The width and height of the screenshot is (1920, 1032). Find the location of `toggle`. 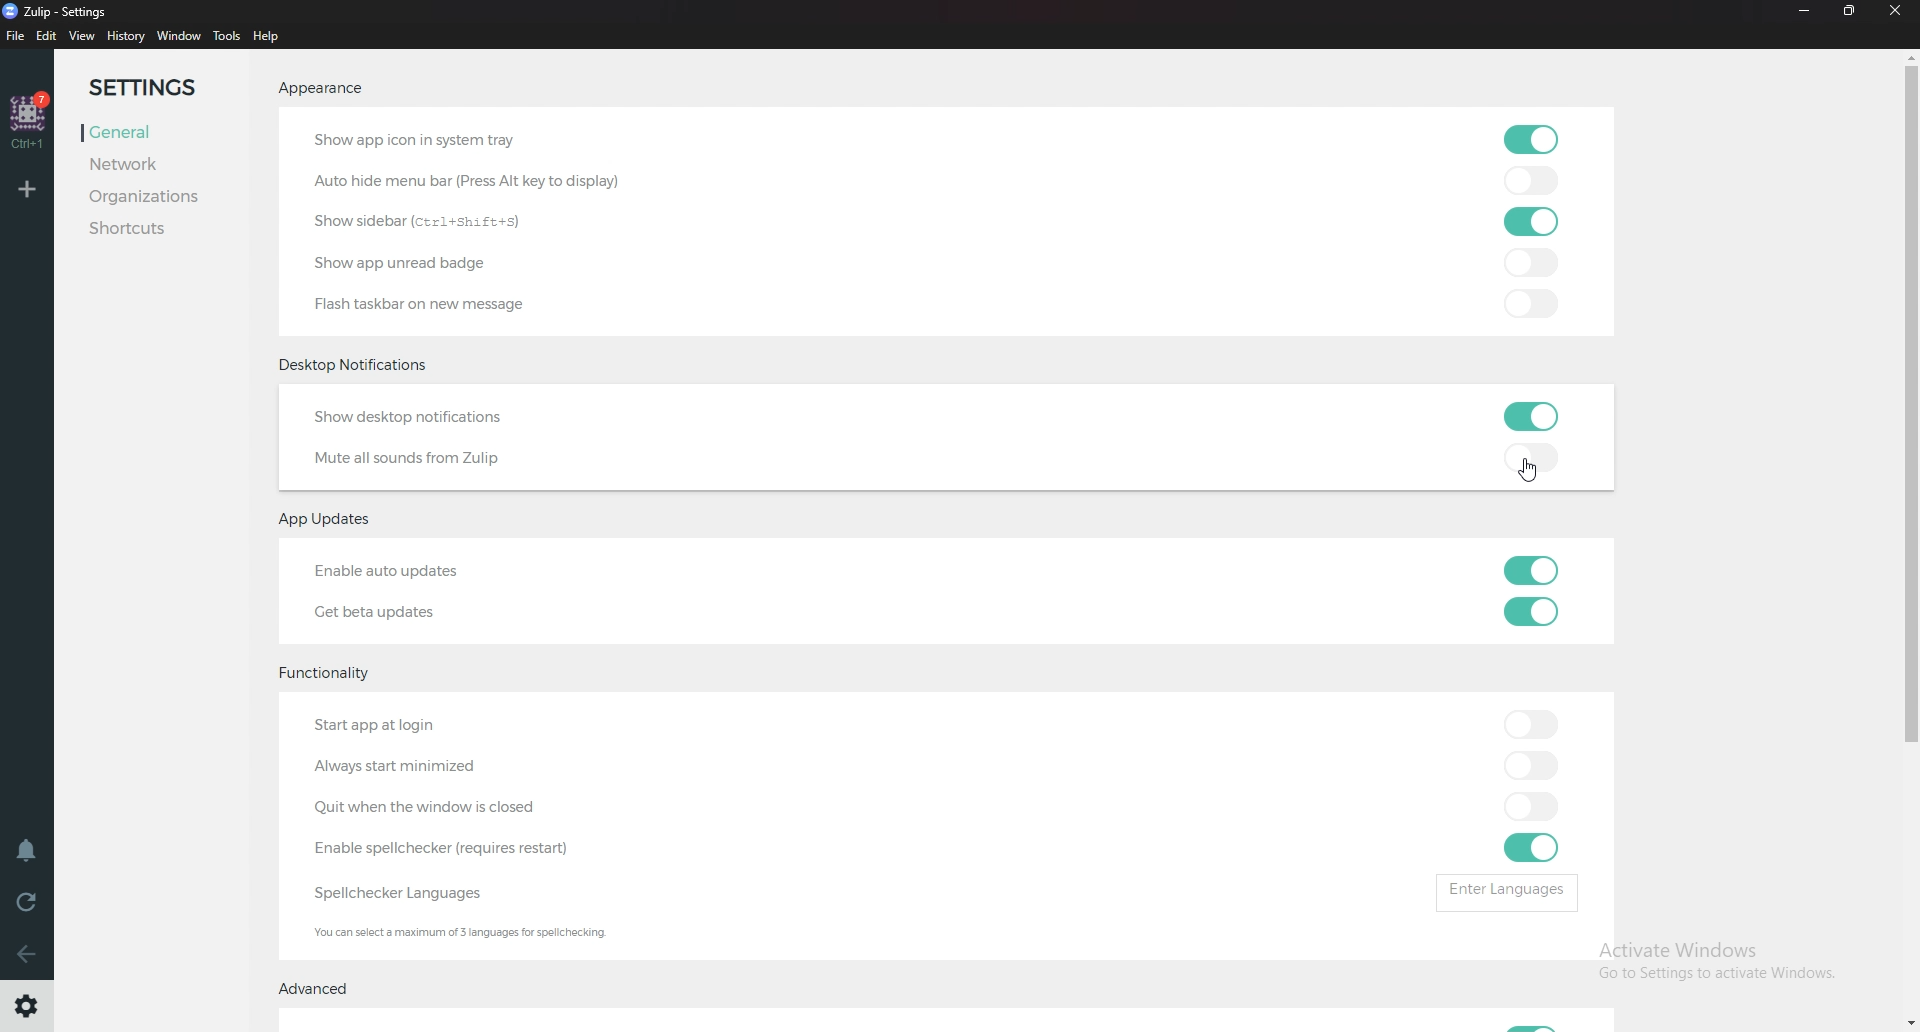

toggle is located at coordinates (1533, 302).